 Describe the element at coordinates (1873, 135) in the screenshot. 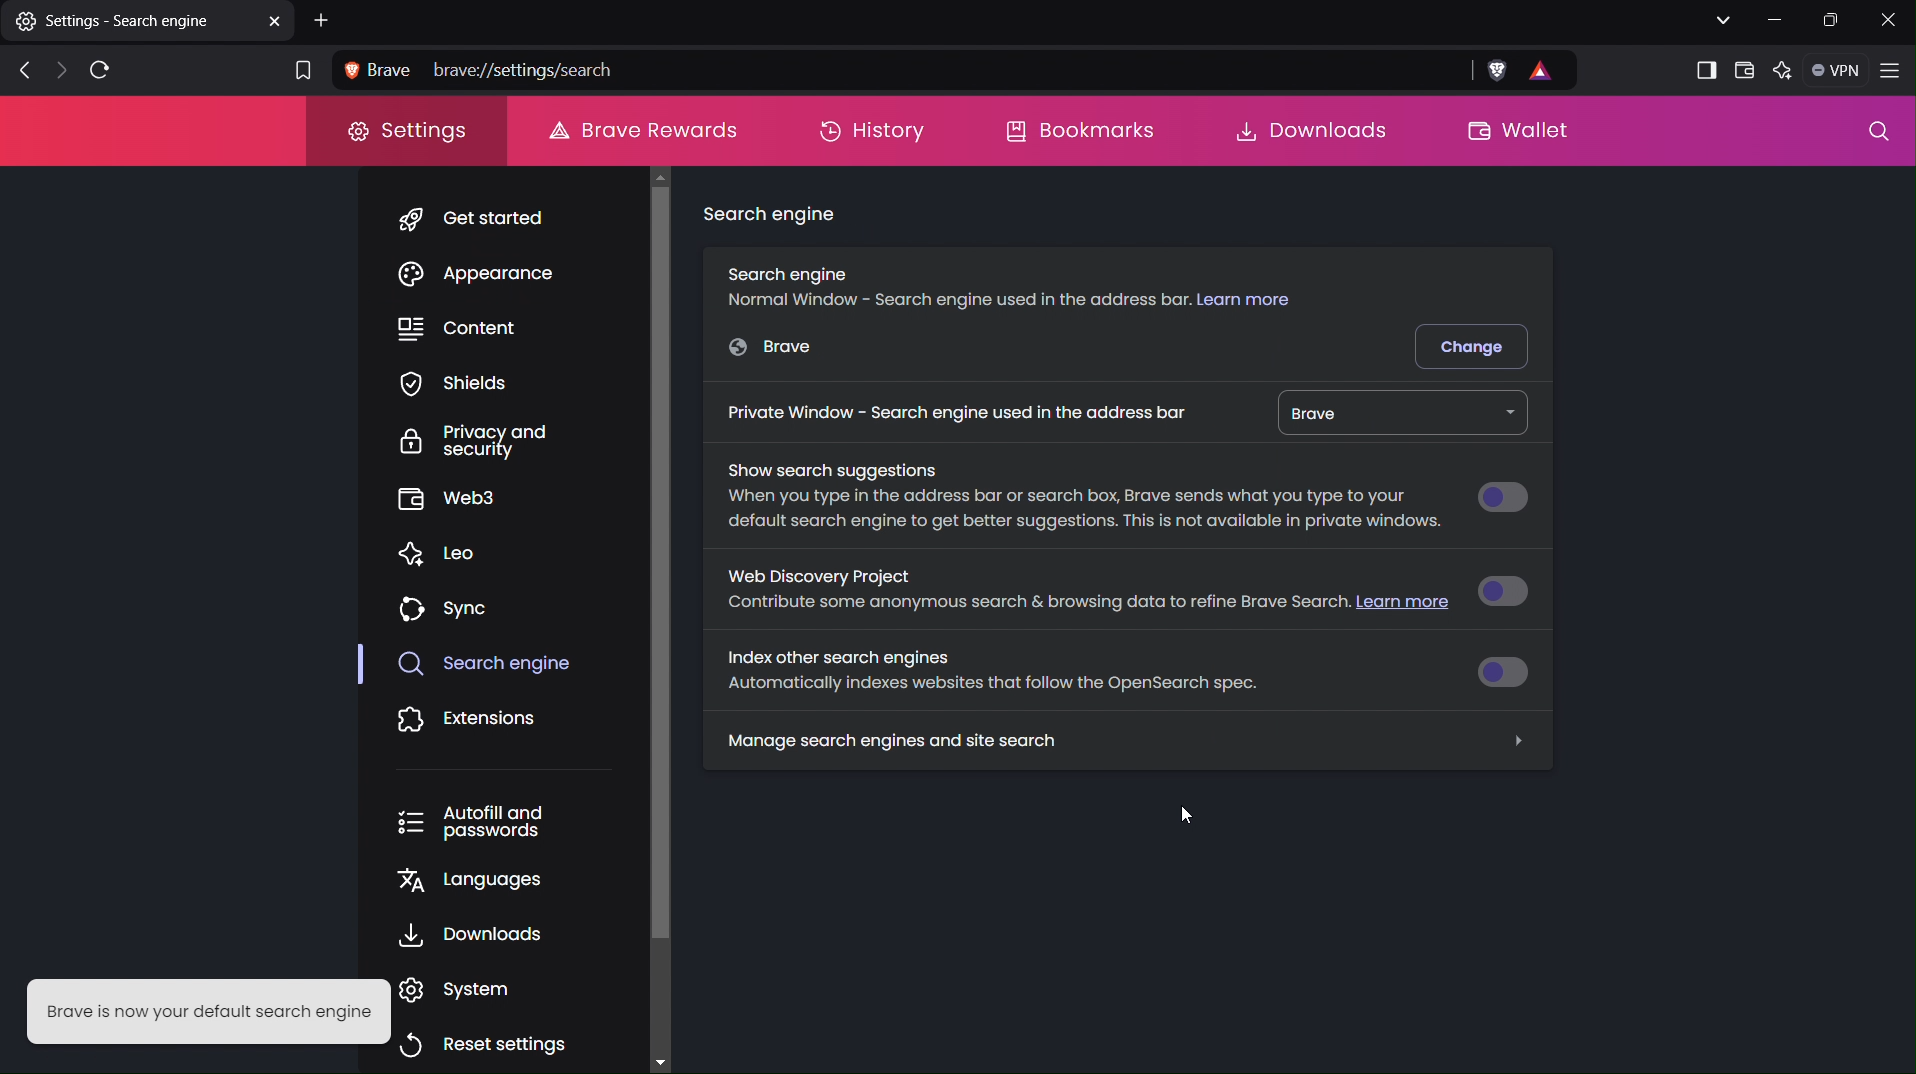

I see `Search` at that location.